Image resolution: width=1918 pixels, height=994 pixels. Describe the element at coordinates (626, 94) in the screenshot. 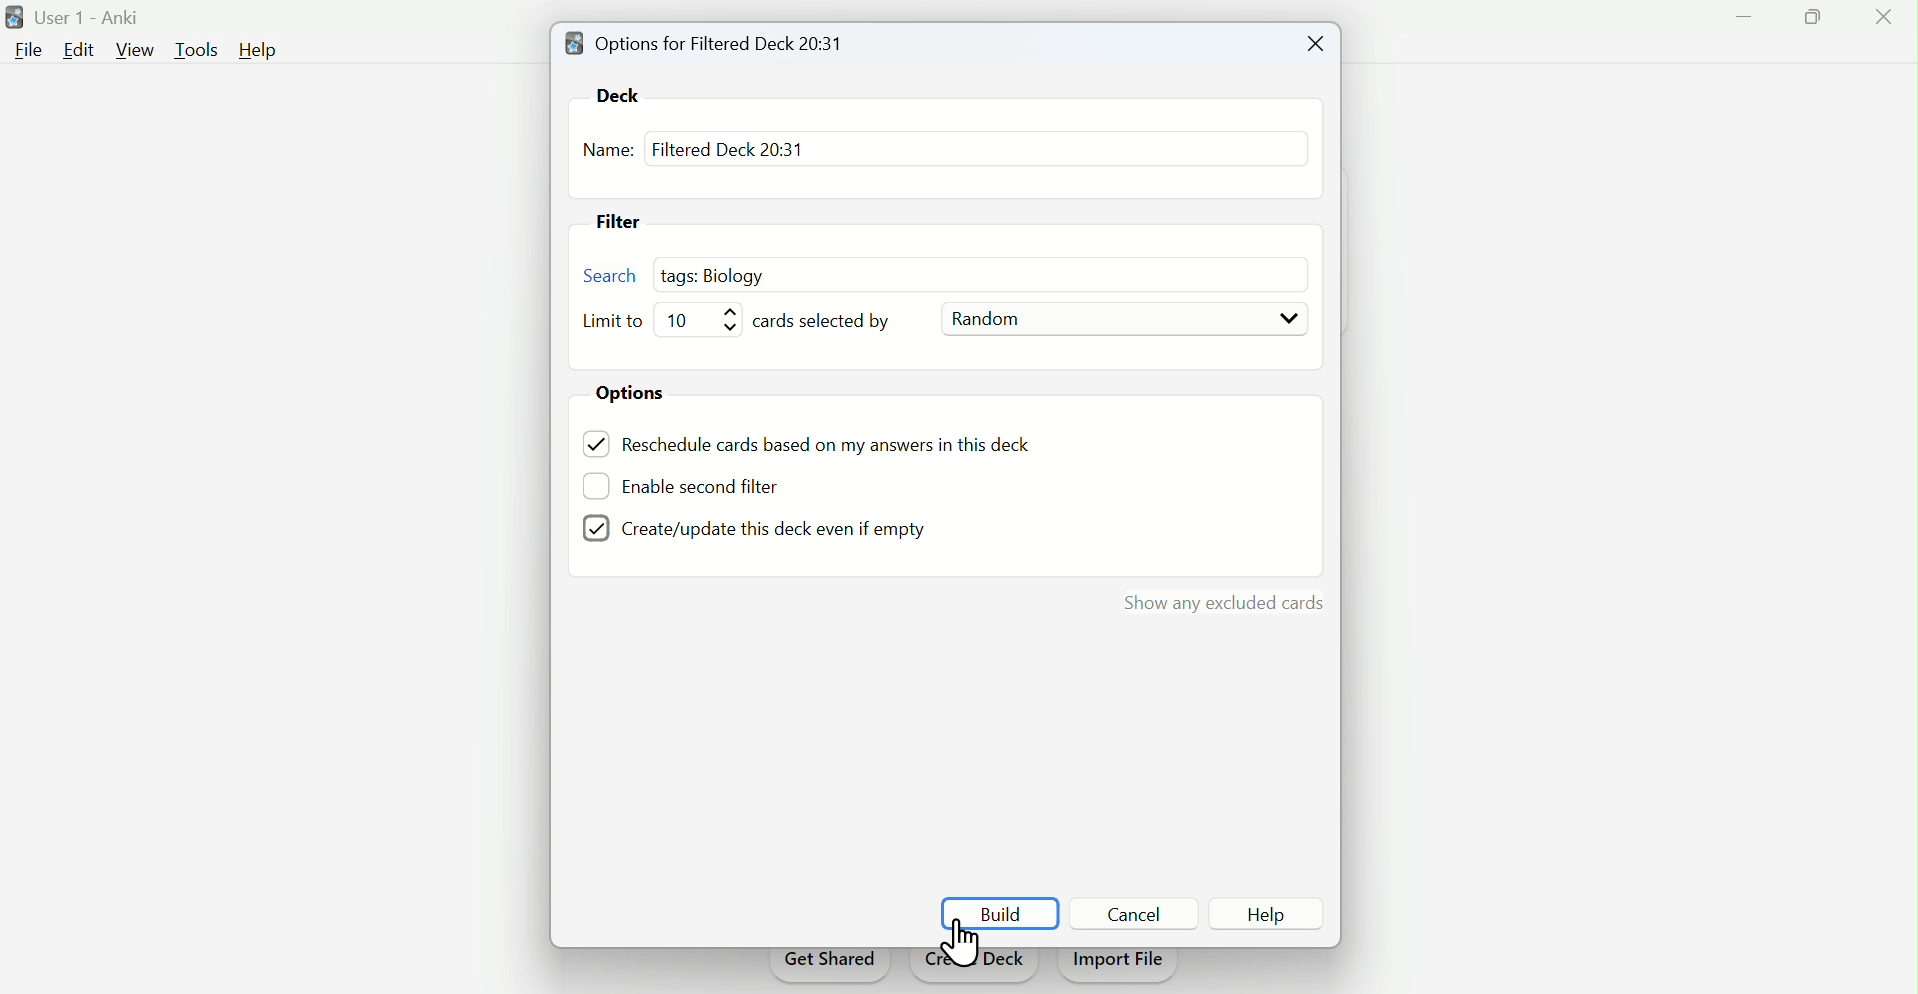

I see `Dek` at that location.